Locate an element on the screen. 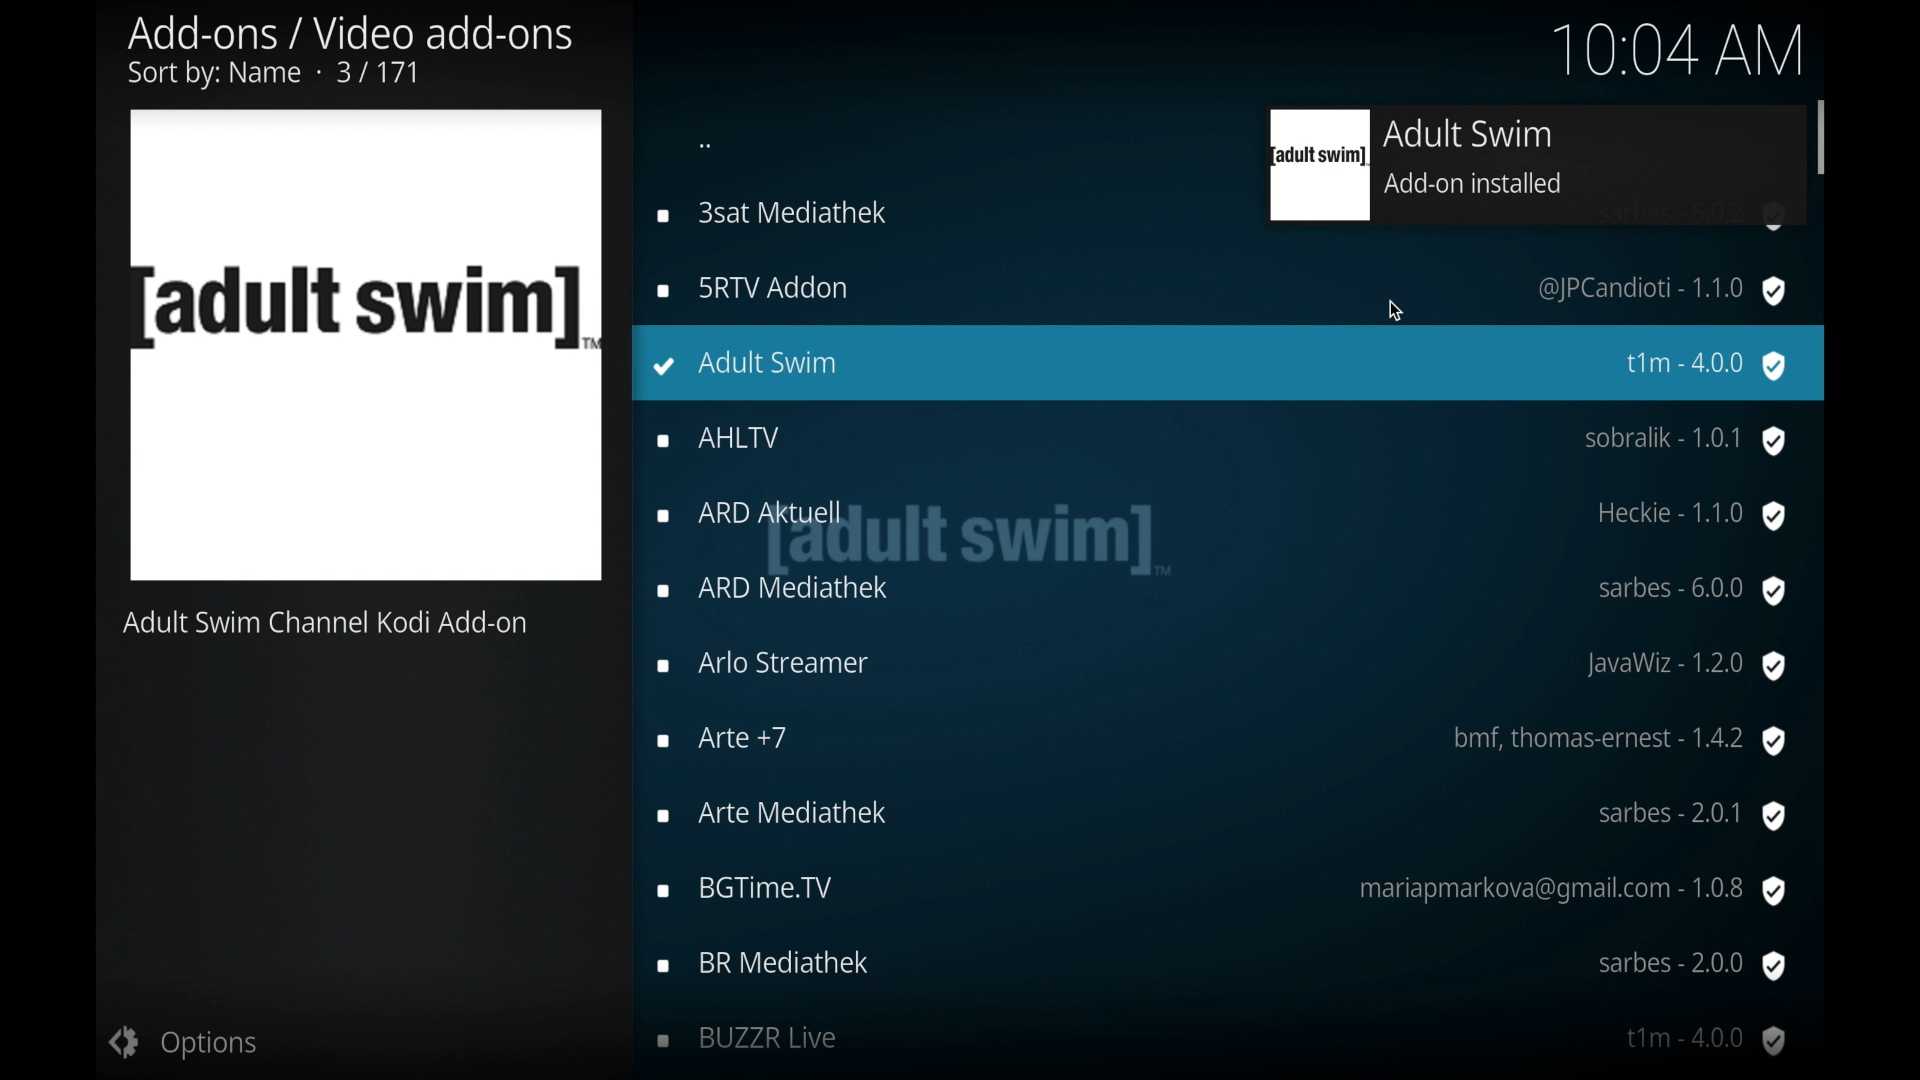 The width and height of the screenshot is (1920, 1080). arlo is located at coordinates (1220, 665).